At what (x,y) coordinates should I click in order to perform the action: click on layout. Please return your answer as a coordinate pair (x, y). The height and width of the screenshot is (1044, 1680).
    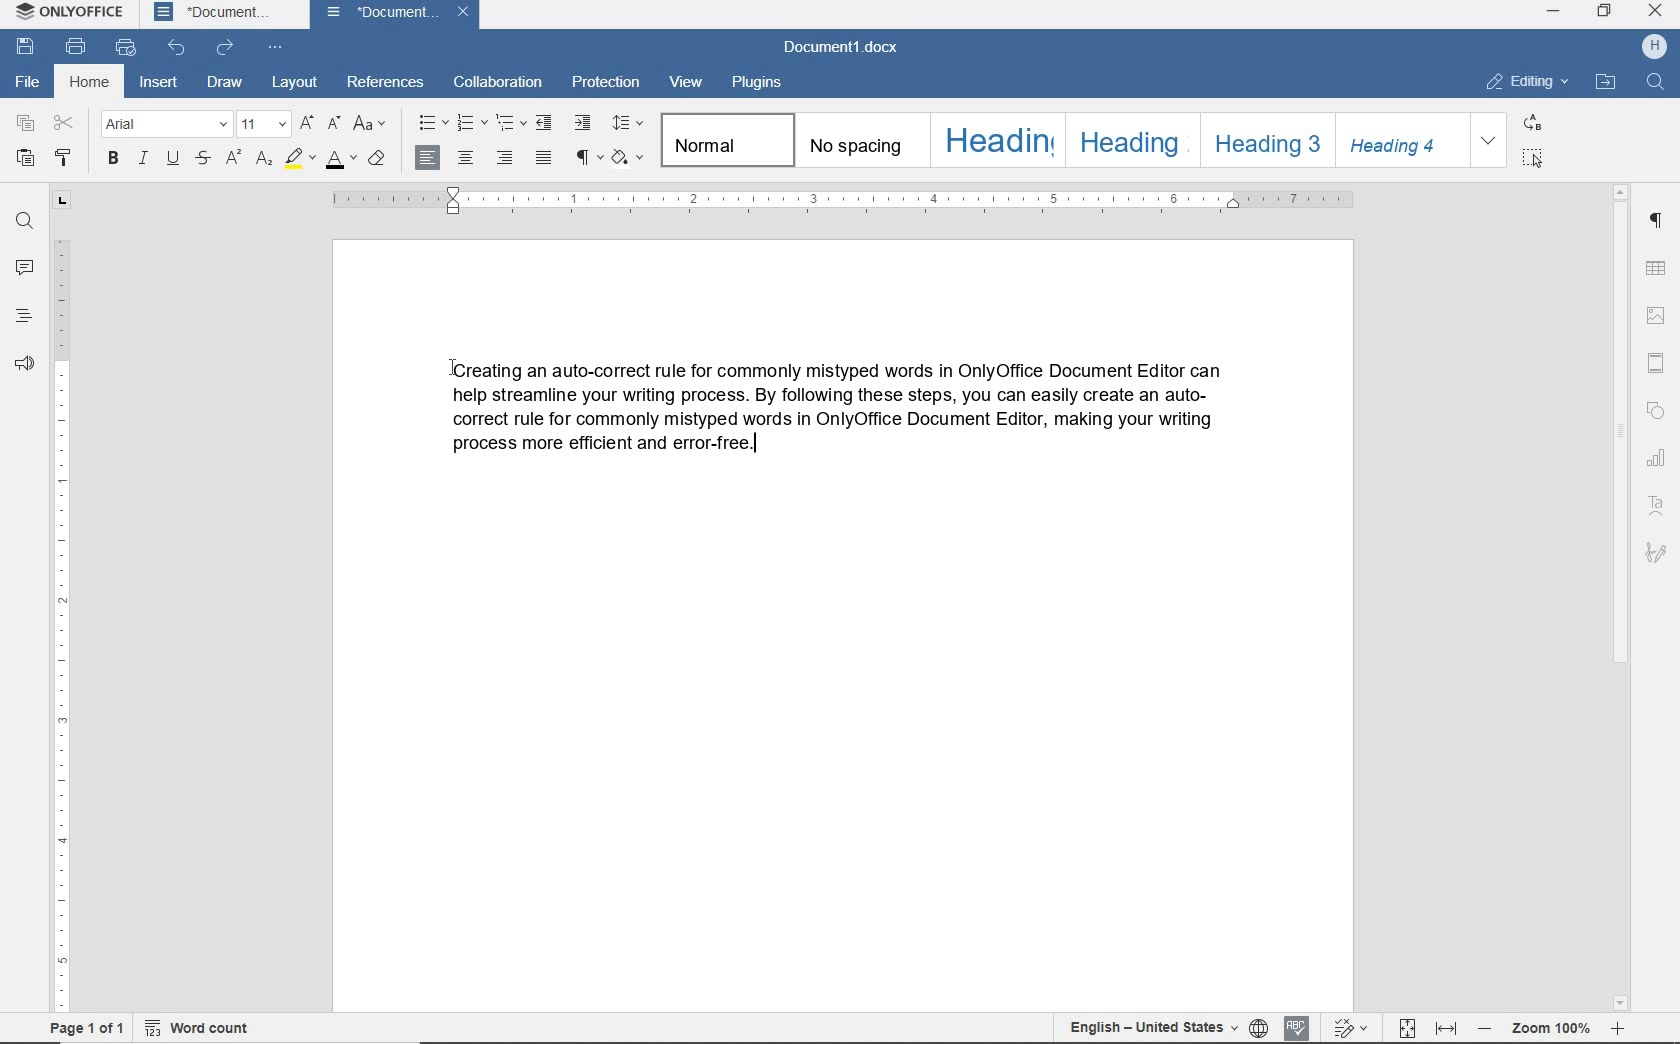
    Looking at the image, I should click on (292, 82).